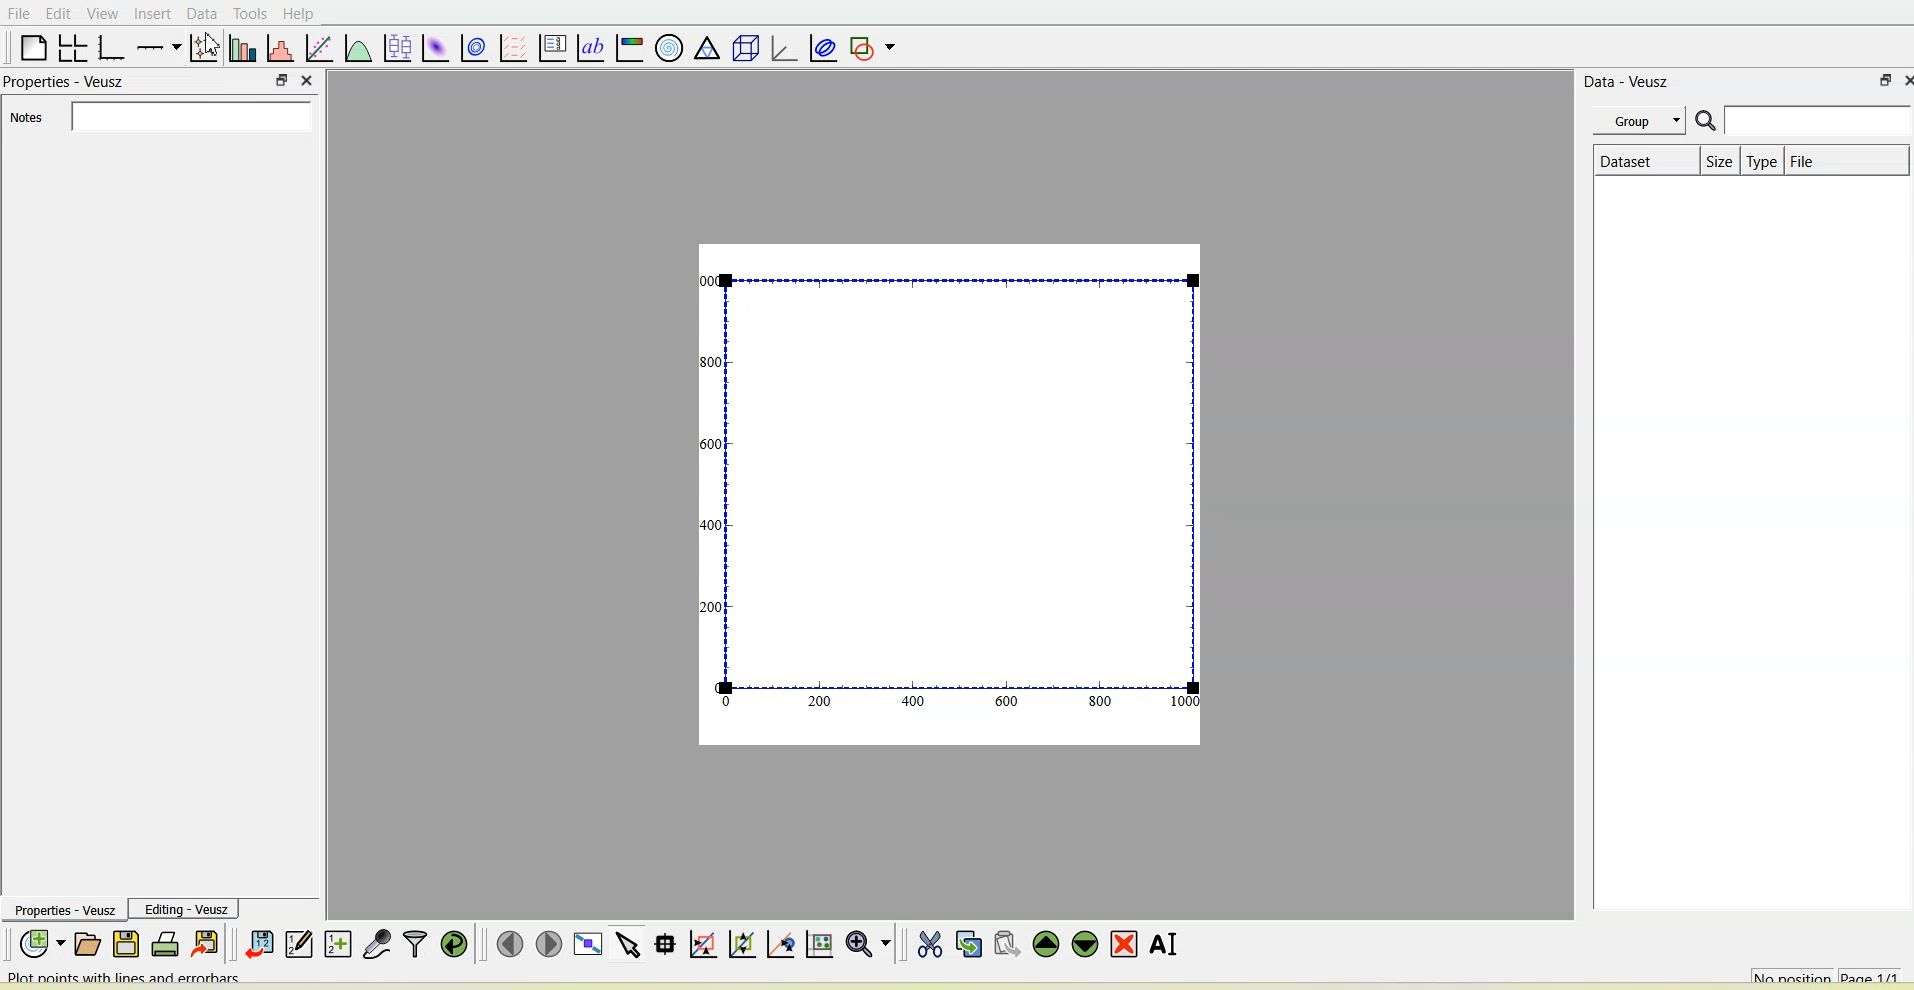 The height and width of the screenshot is (990, 1914). Describe the element at coordinates (870, 46) in the screenshot. I see `Add a shape to the plot` at that location.